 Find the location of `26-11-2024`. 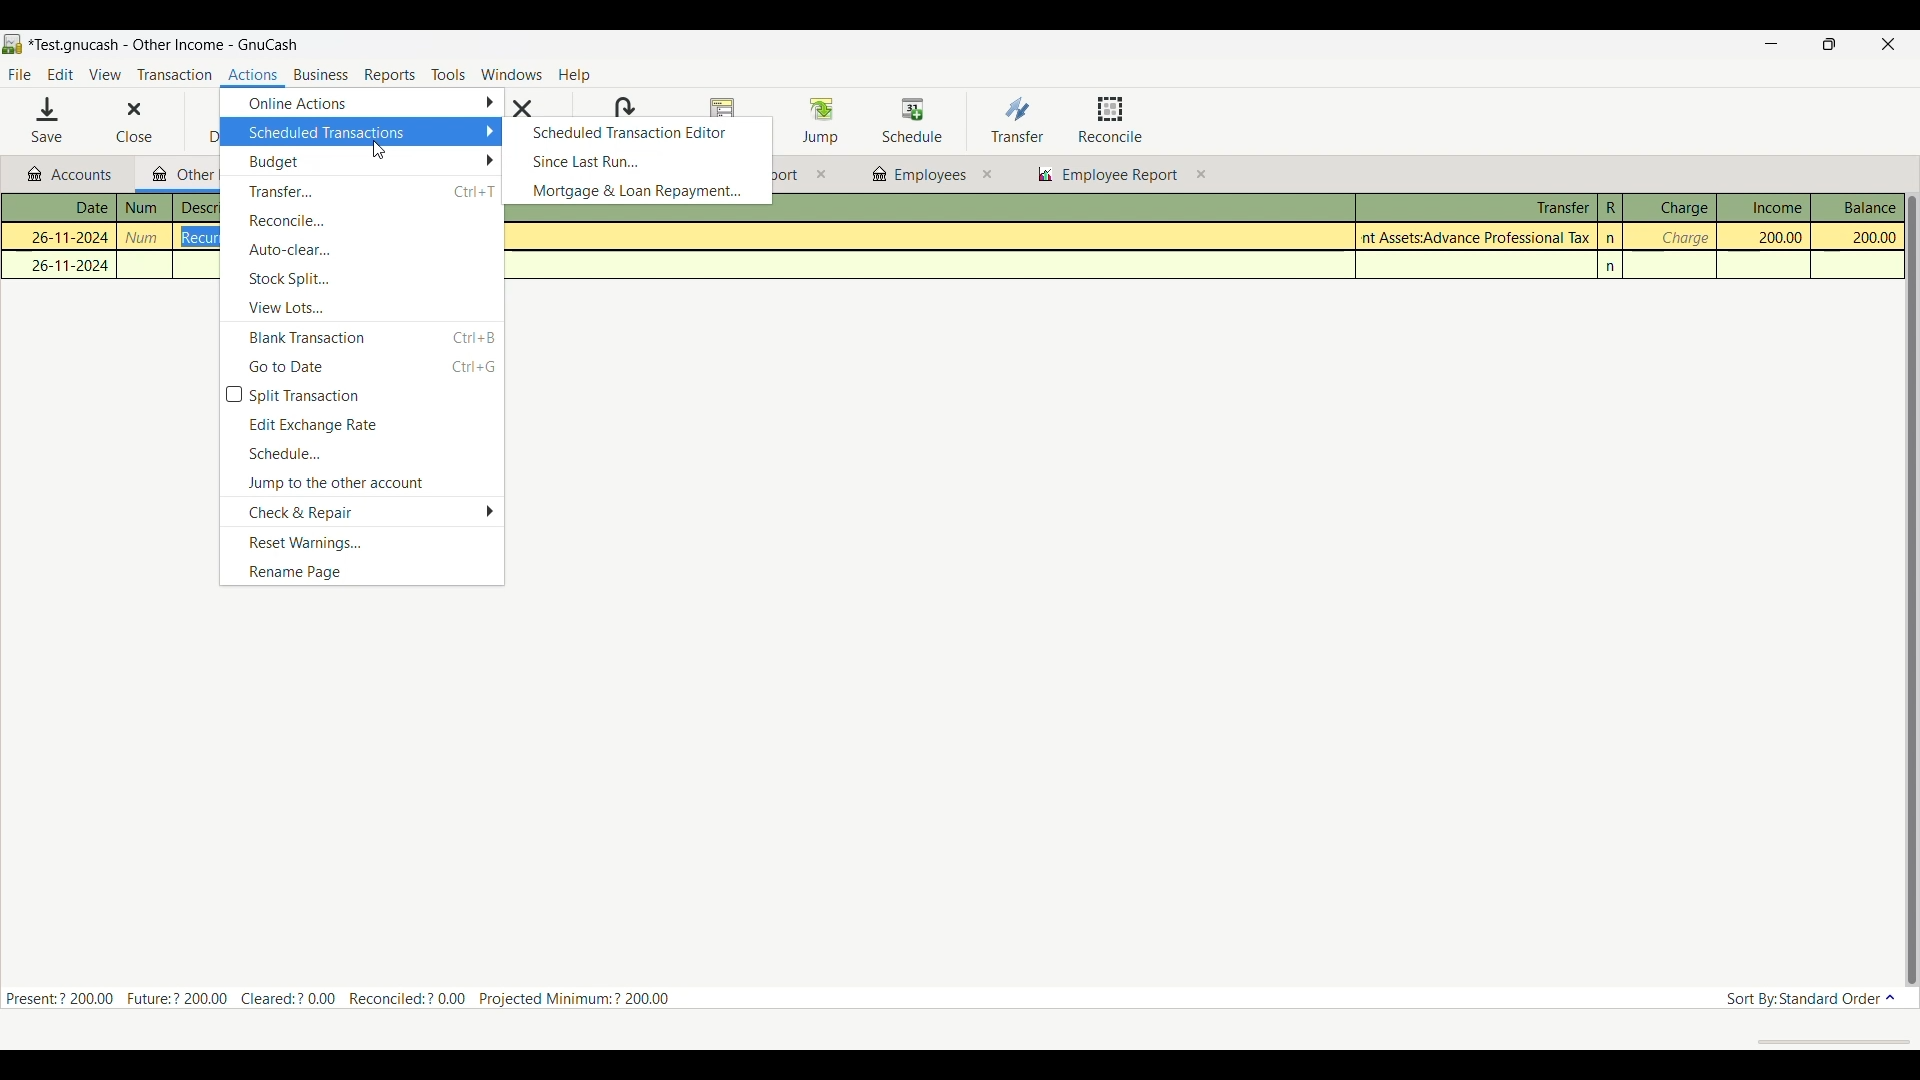

26-11-2024 is located at coordinates (65, 265).